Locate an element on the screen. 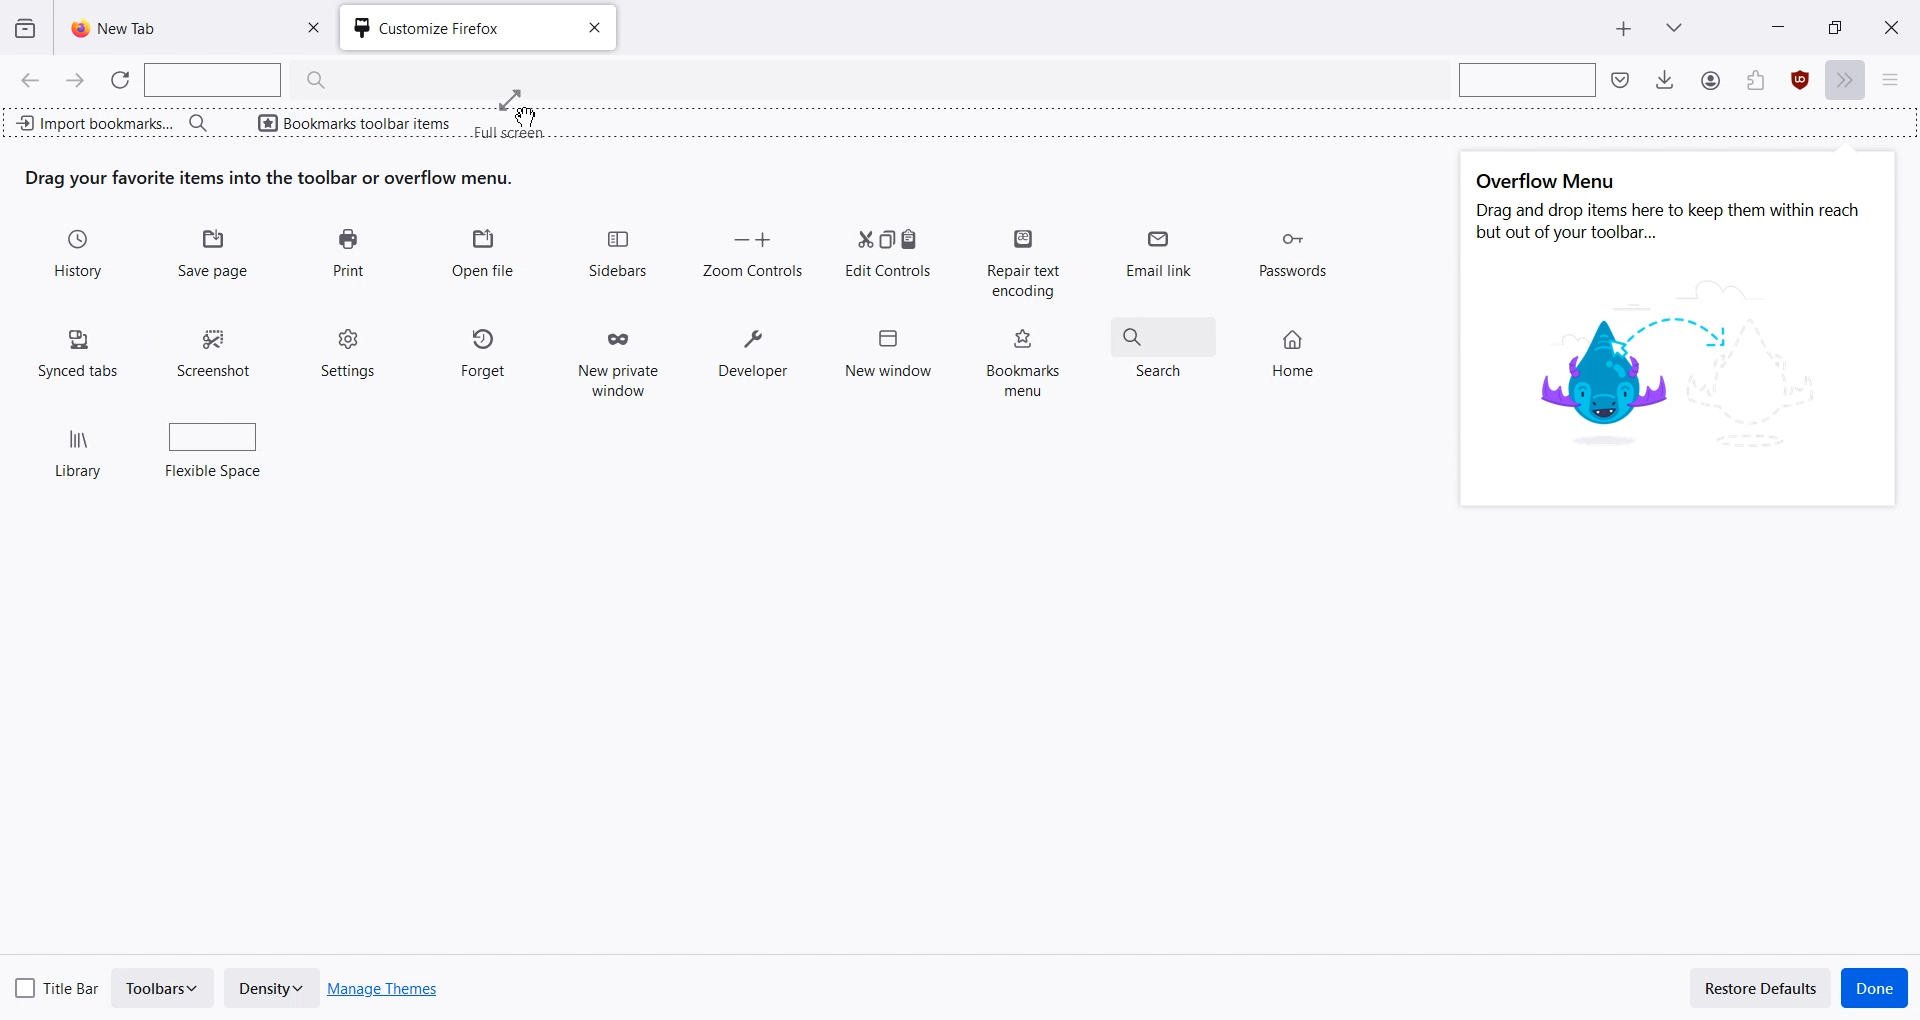 Image resolution: width=1920 pixels, height=1020 pixels. Zoom Controls is located at coordinates (752, 252).